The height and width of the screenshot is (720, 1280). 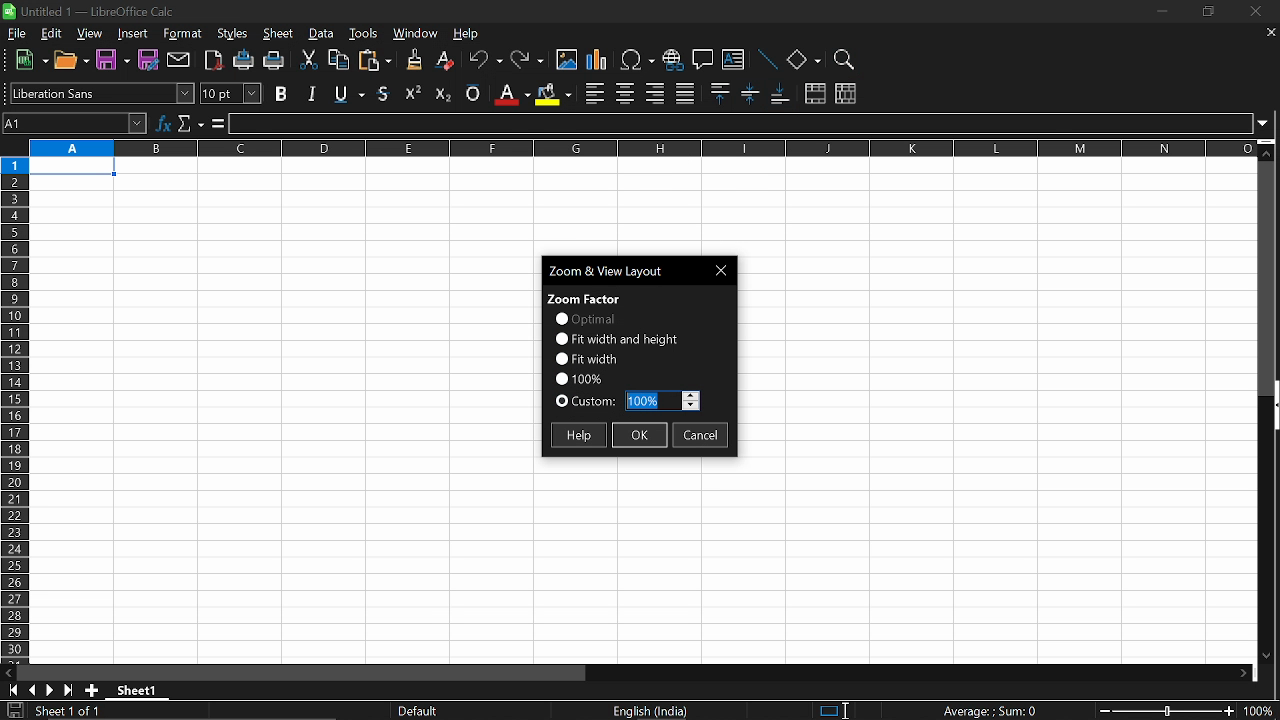 What do you see at coordinates (307, 61) in the screenshot?
I see `cut` at bounding box center [307, 61].